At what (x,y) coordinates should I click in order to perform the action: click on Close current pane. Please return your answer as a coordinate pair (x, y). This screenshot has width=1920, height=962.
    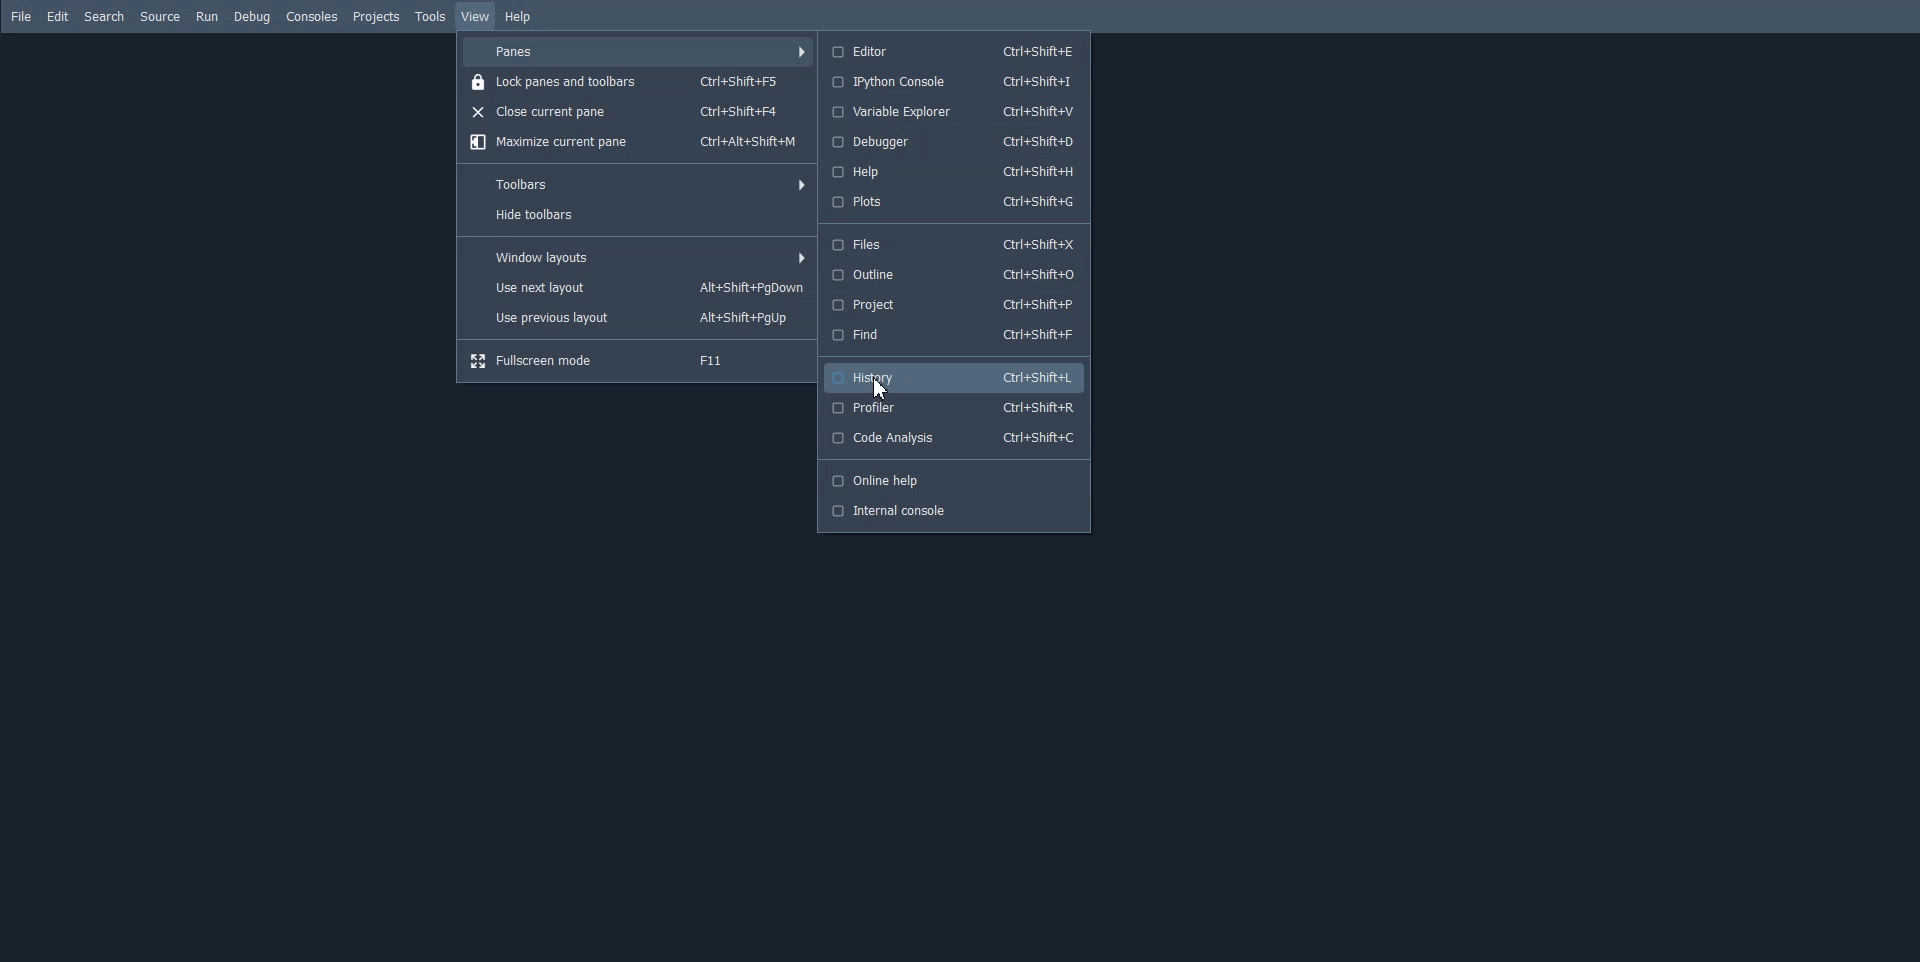
    Looking at the image, I should click on (637, 111).